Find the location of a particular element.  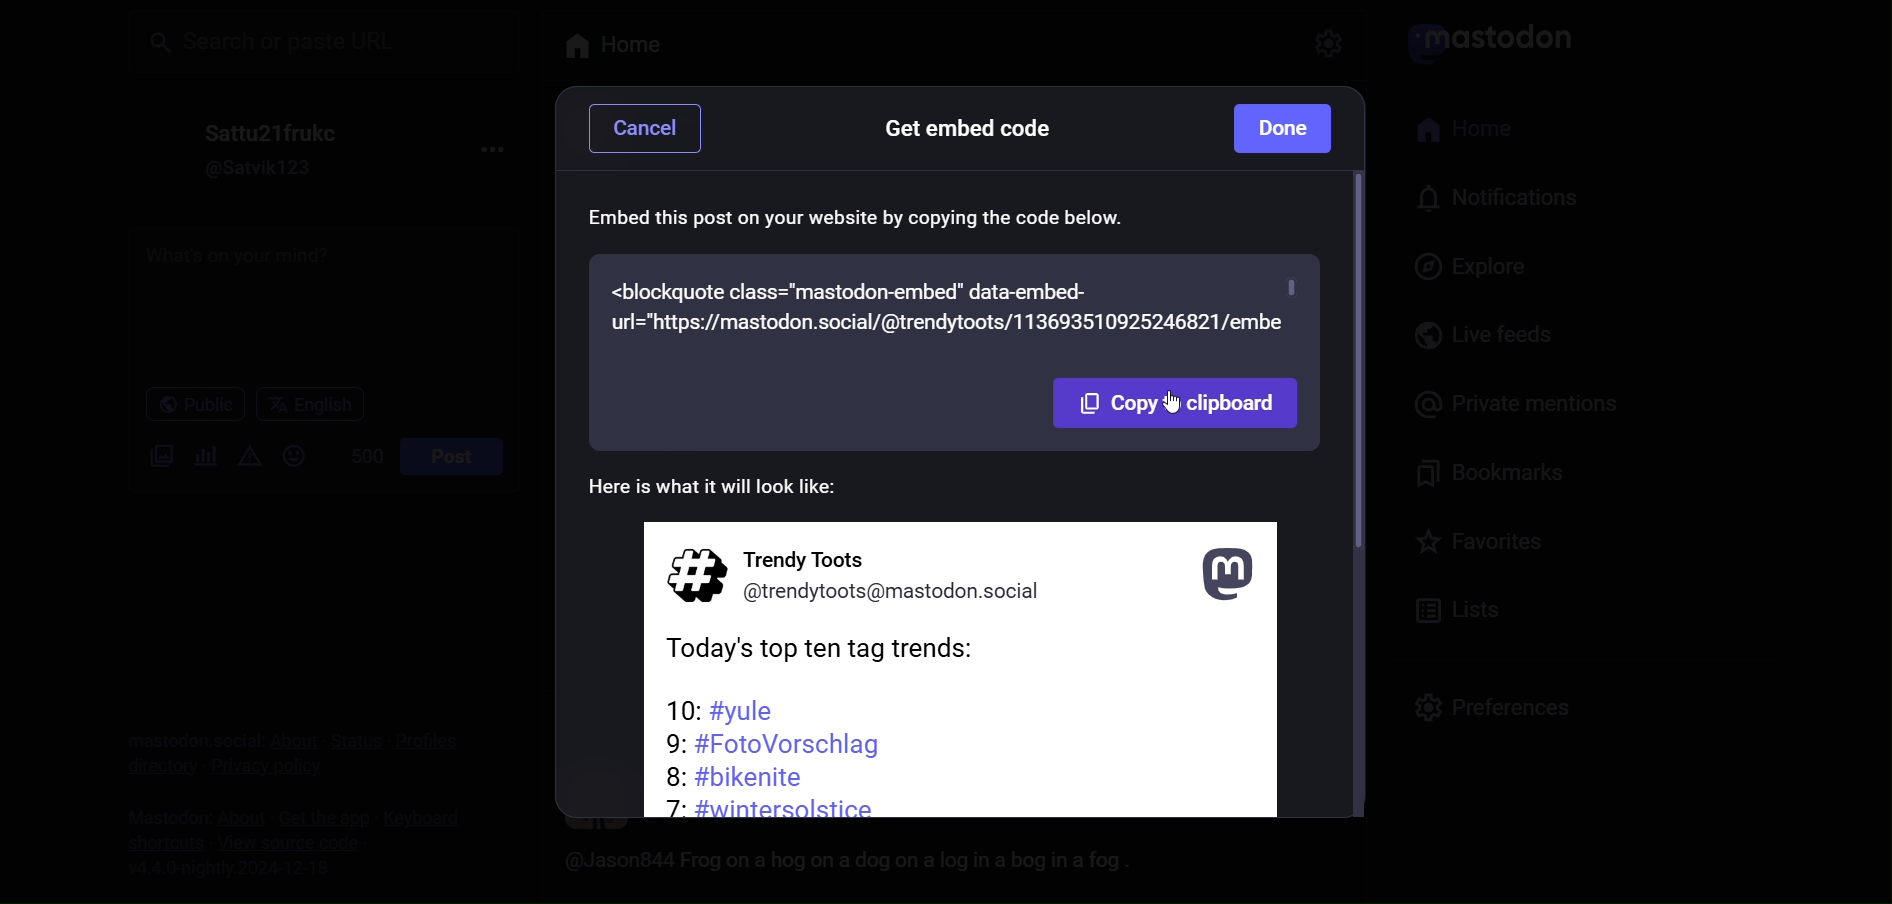

cursor is located at coordinates (1194, 409).